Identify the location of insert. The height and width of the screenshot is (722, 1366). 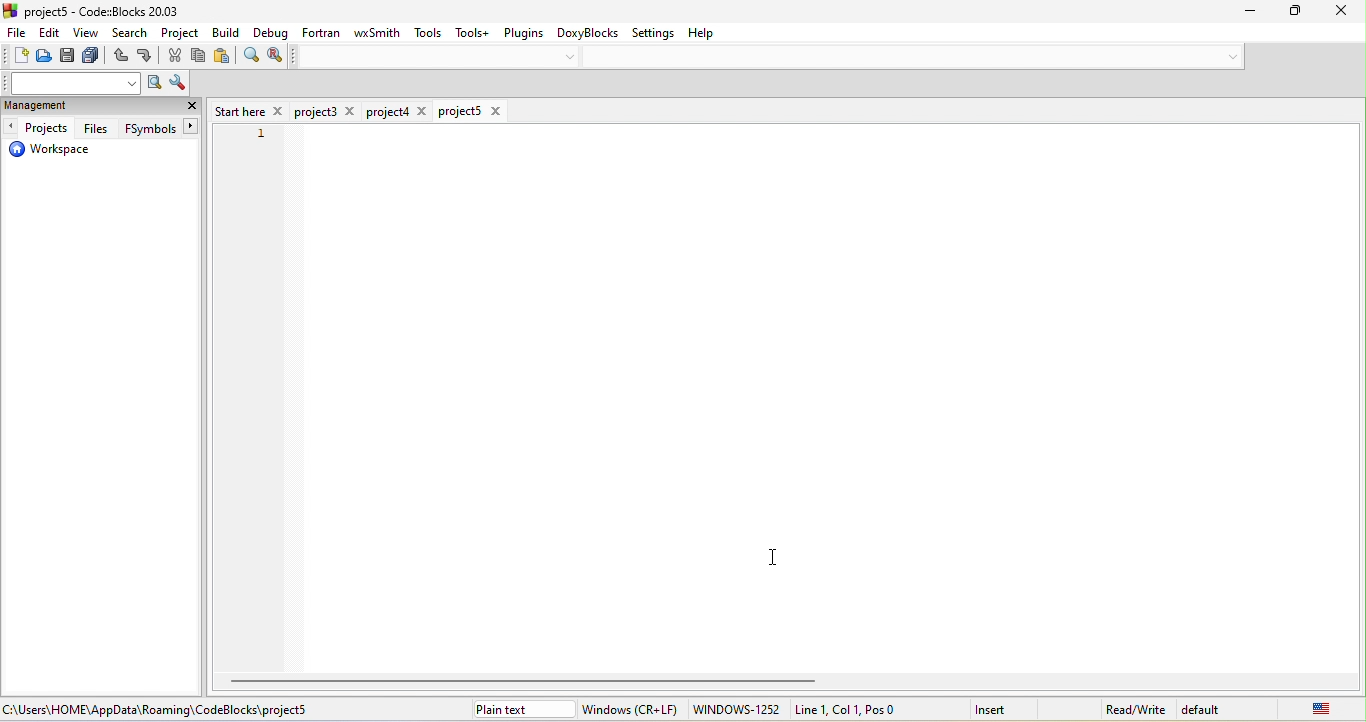
(1003, 708).